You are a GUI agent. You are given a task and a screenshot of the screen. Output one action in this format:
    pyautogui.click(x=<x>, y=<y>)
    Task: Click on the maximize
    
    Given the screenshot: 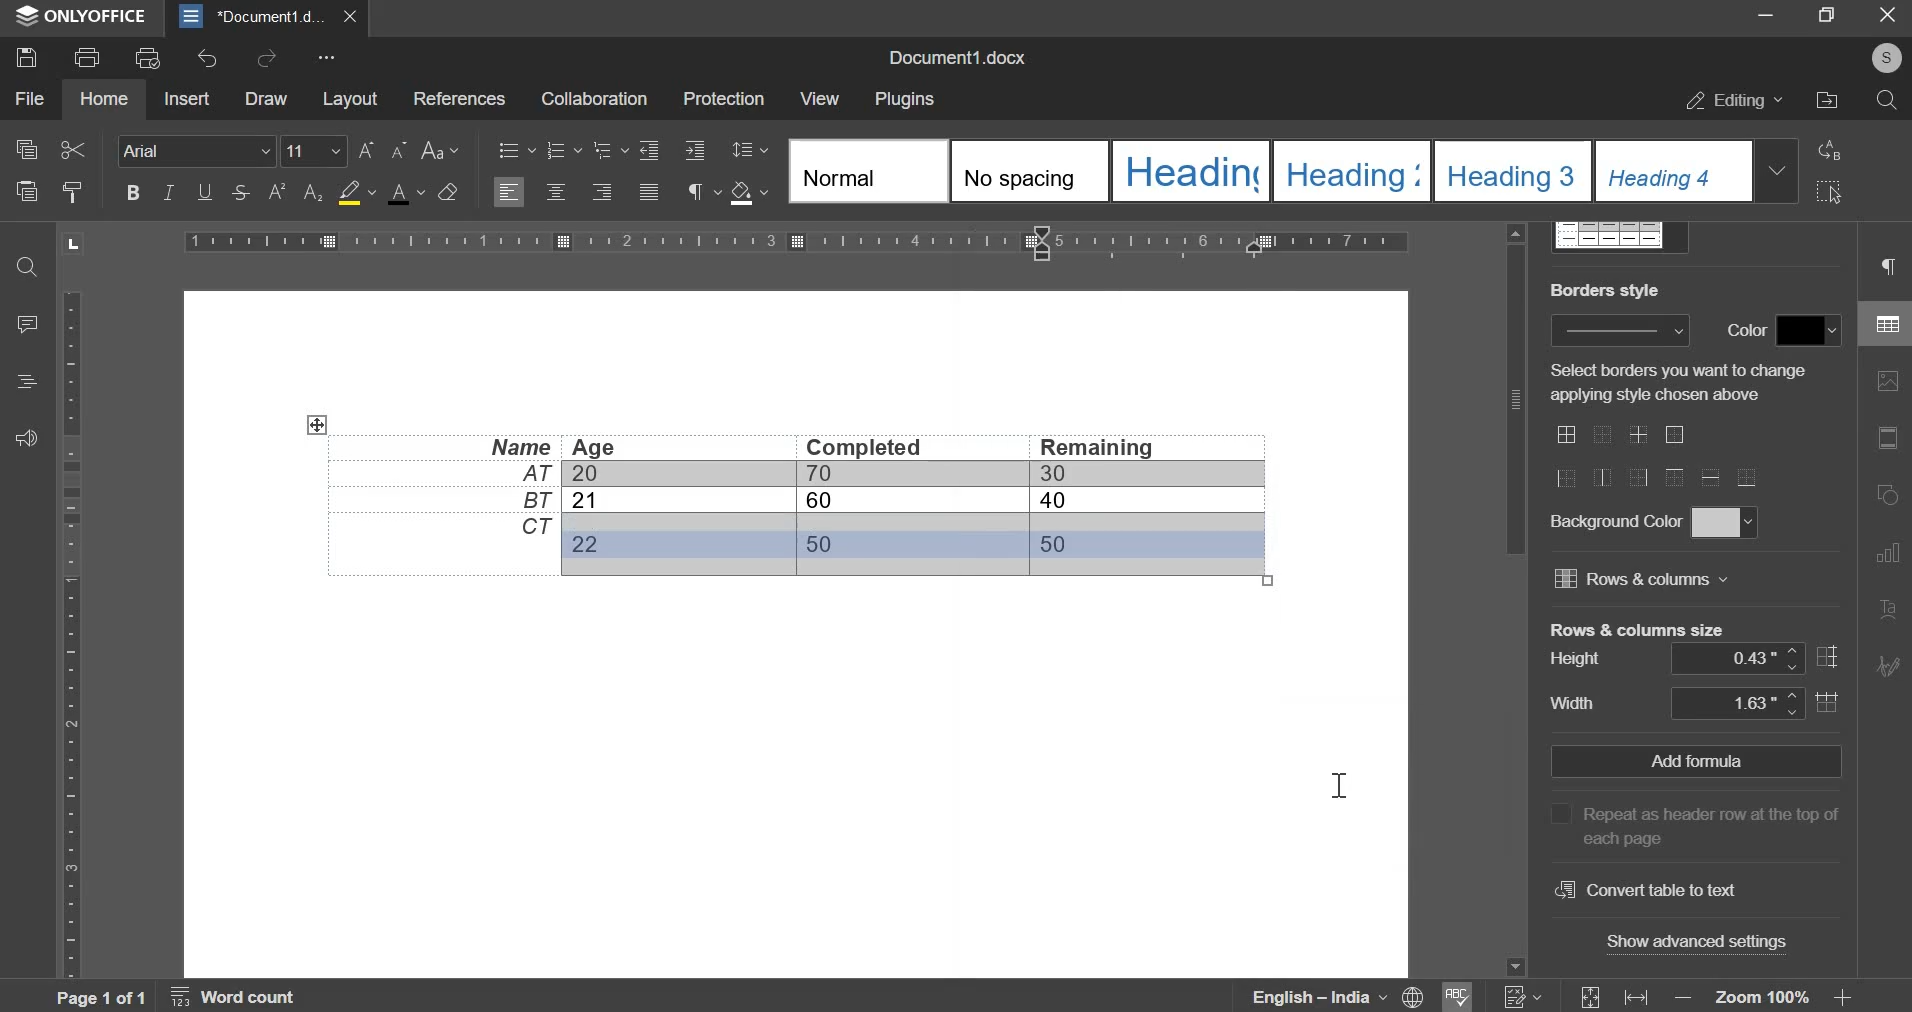 What is the action you would take?
    pyautogui.click(x=1830, y=14)
    